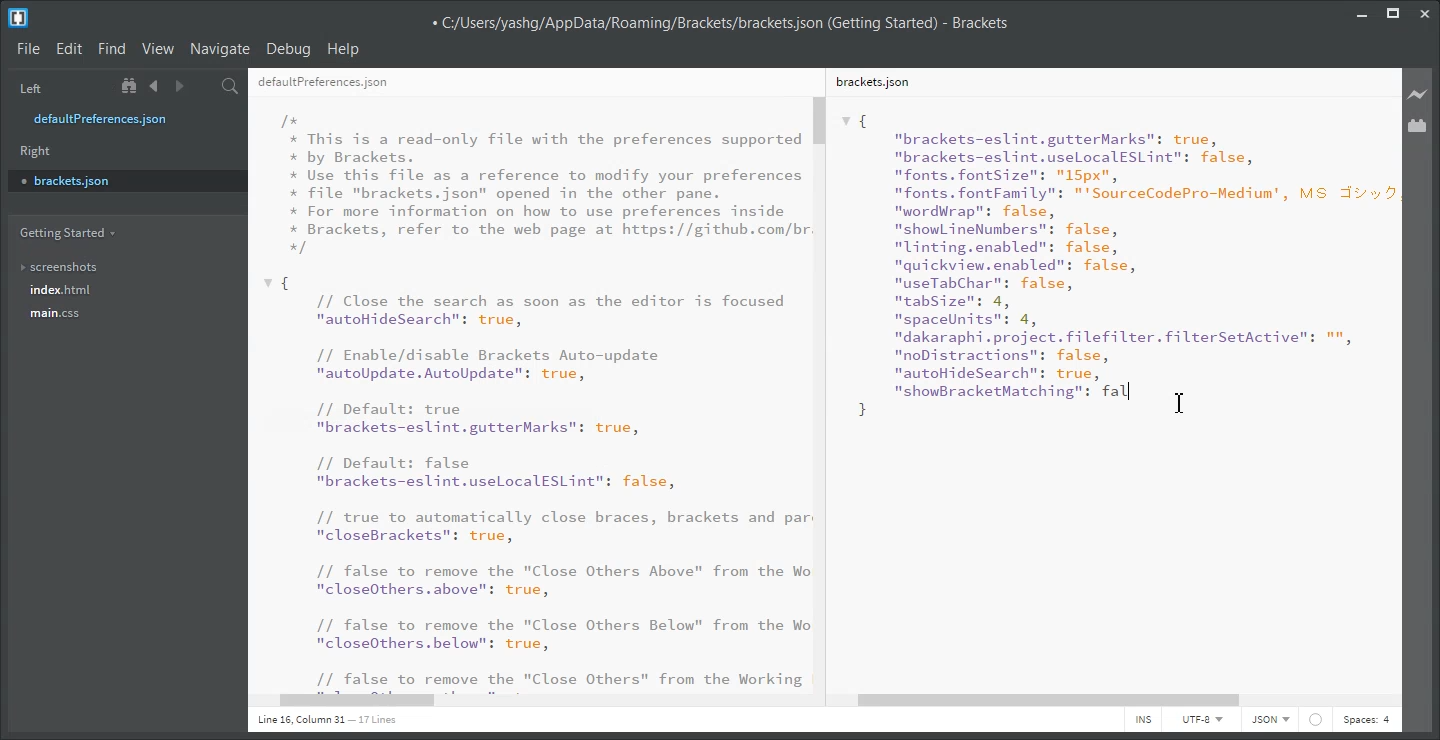 The width and height of the screenshot is (1440, 740). What do you see at coordinates (1362, 11) in the screenshot?
I see `Minimize` at bounding box center [1362, 11].